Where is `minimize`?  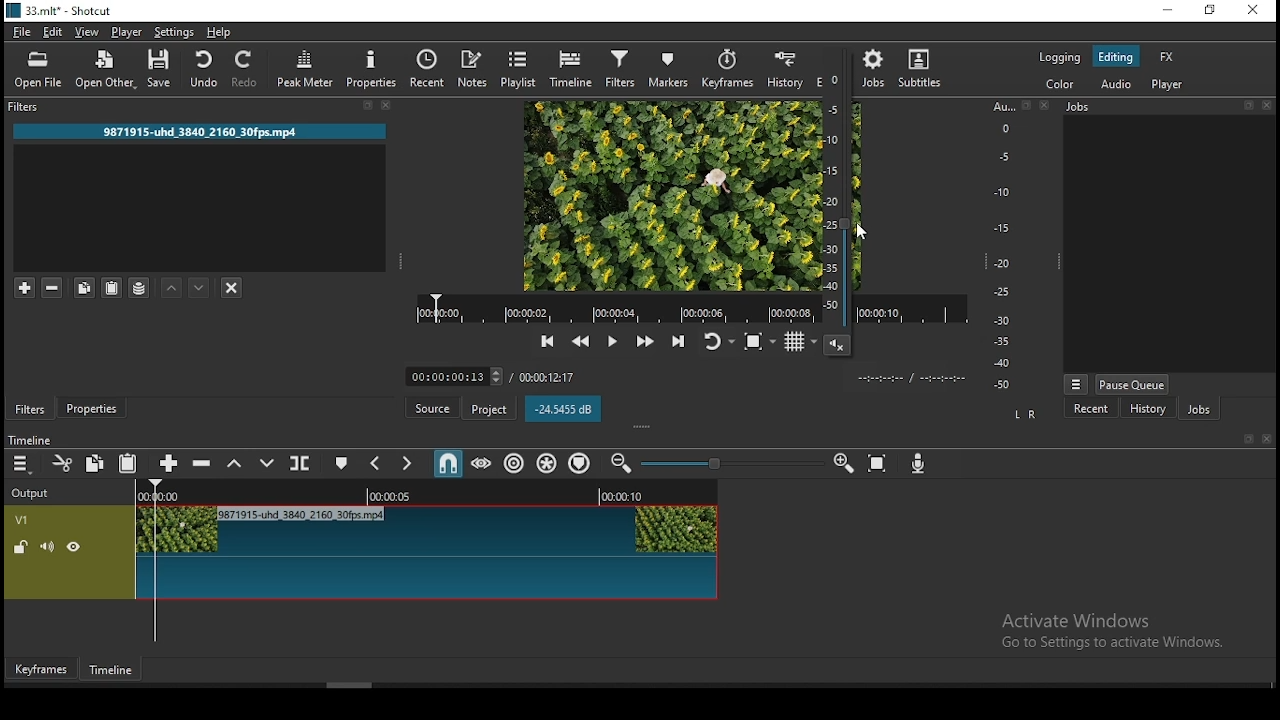 minimize is located at coordinates (1168, 10).